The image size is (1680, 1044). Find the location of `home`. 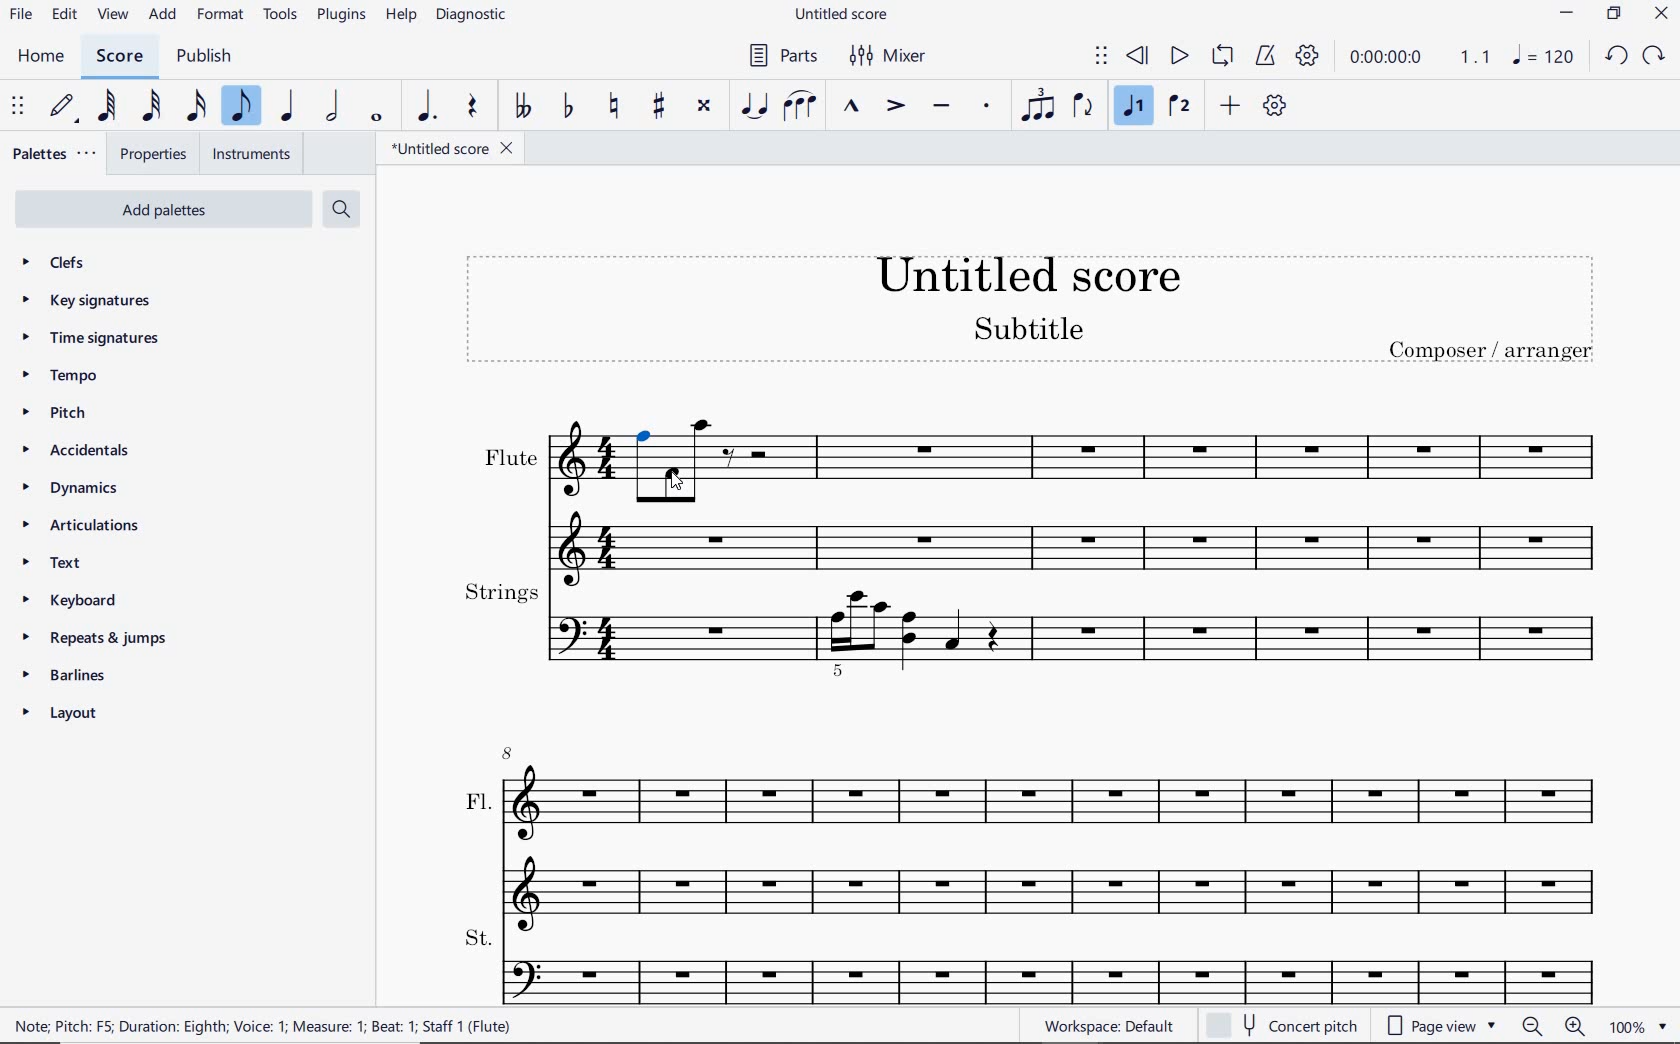

home is located at coordinates (45, 58).